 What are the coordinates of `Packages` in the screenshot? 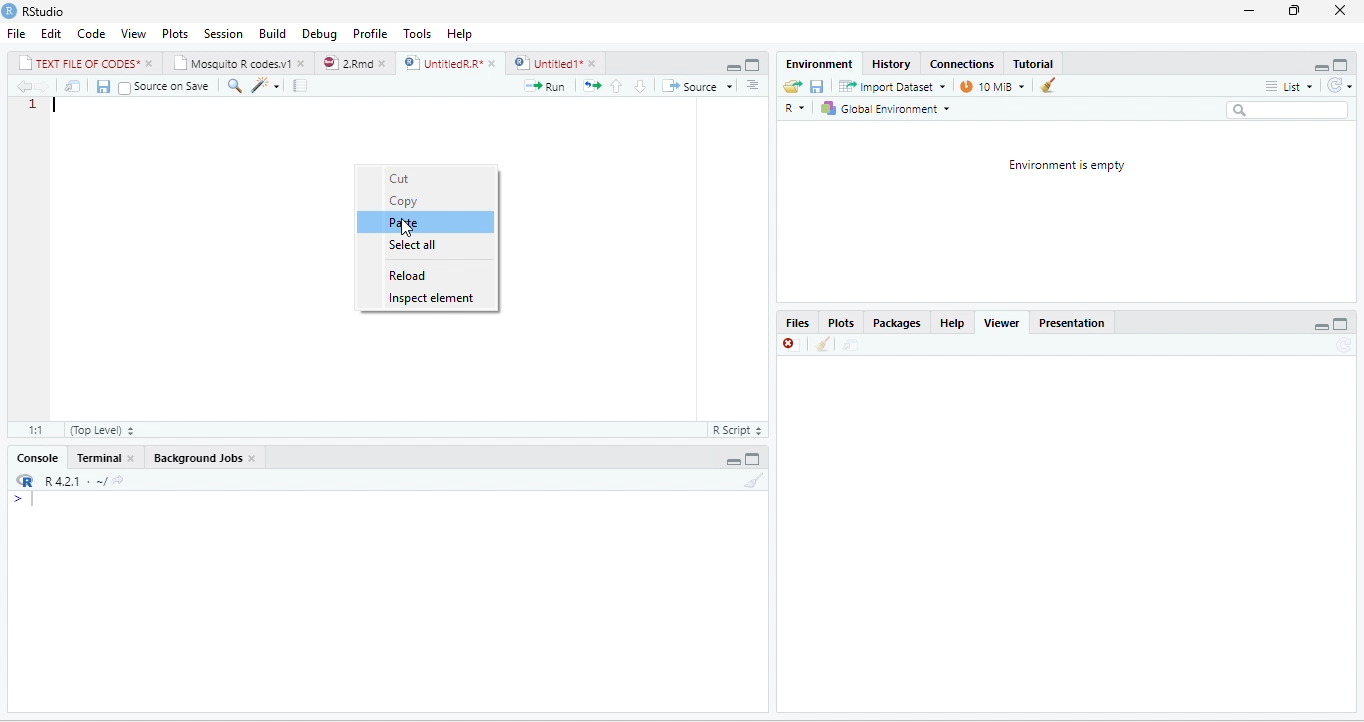 It's located at (899, 324).